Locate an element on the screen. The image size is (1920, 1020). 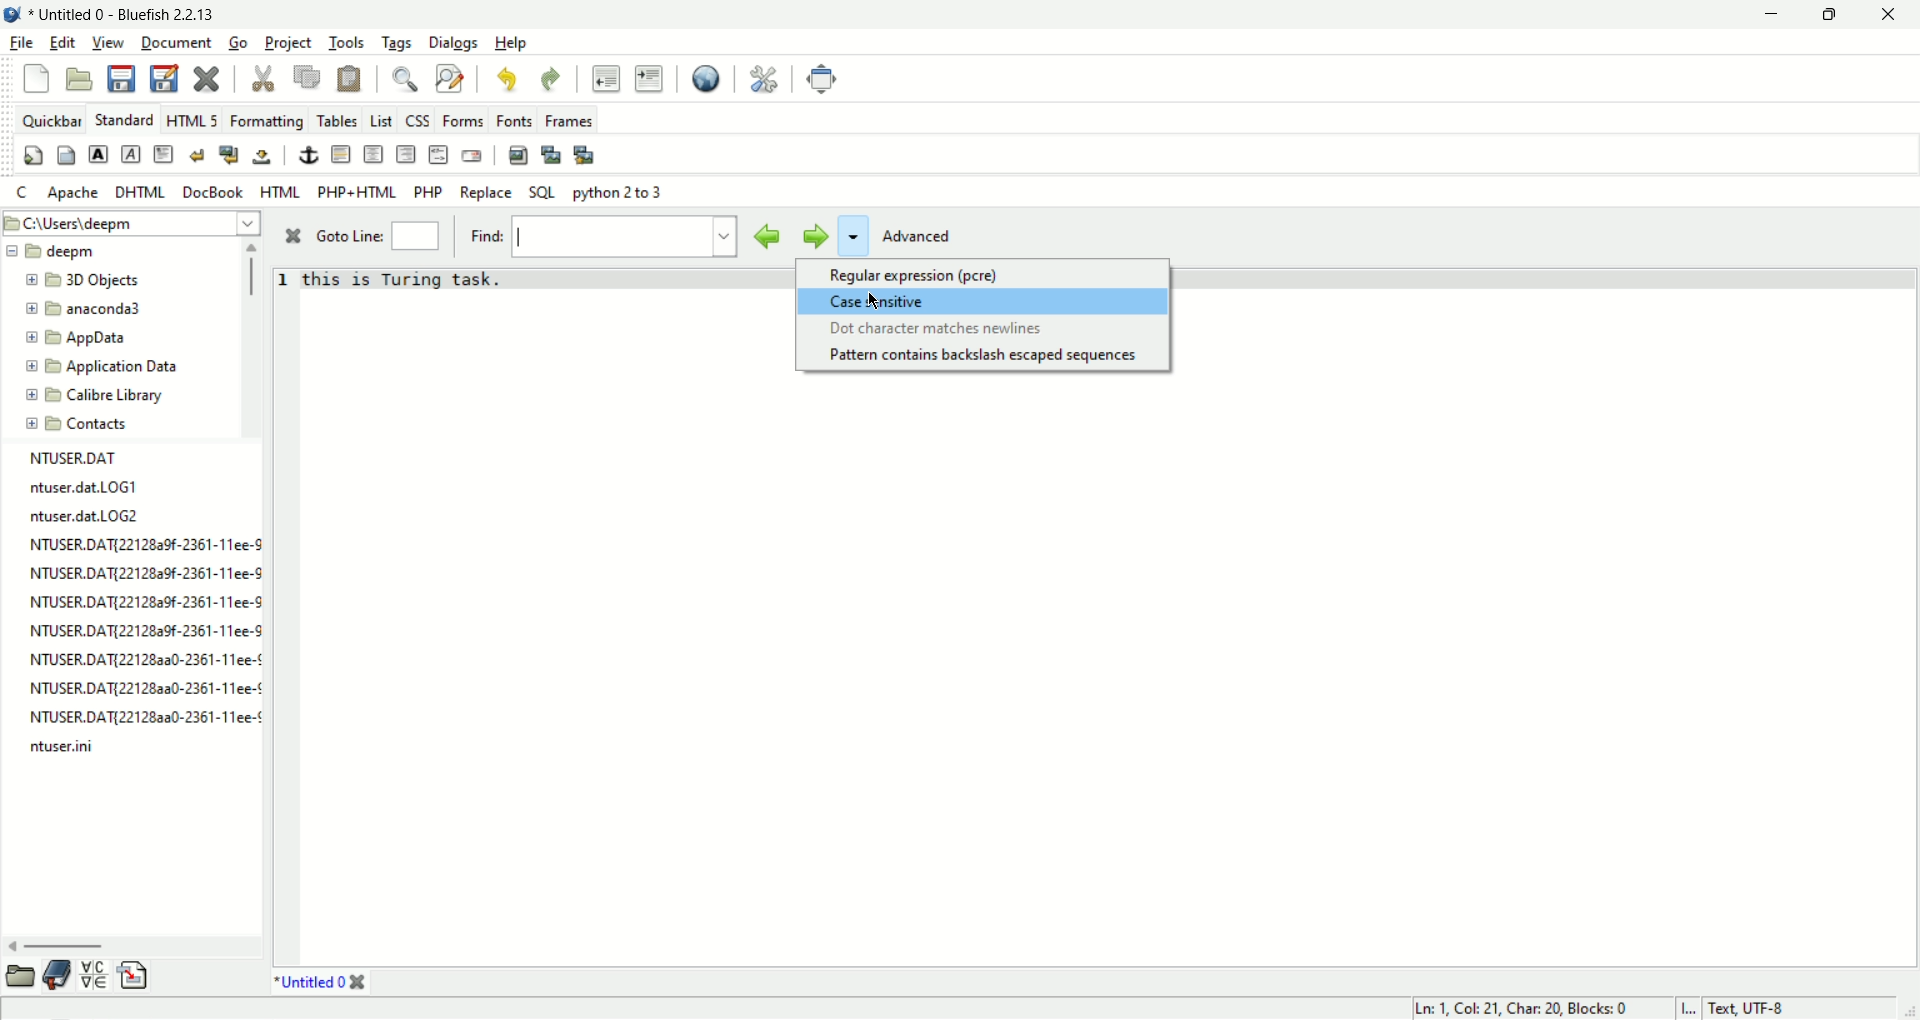
goto line number is located at coordinates (415, 237).